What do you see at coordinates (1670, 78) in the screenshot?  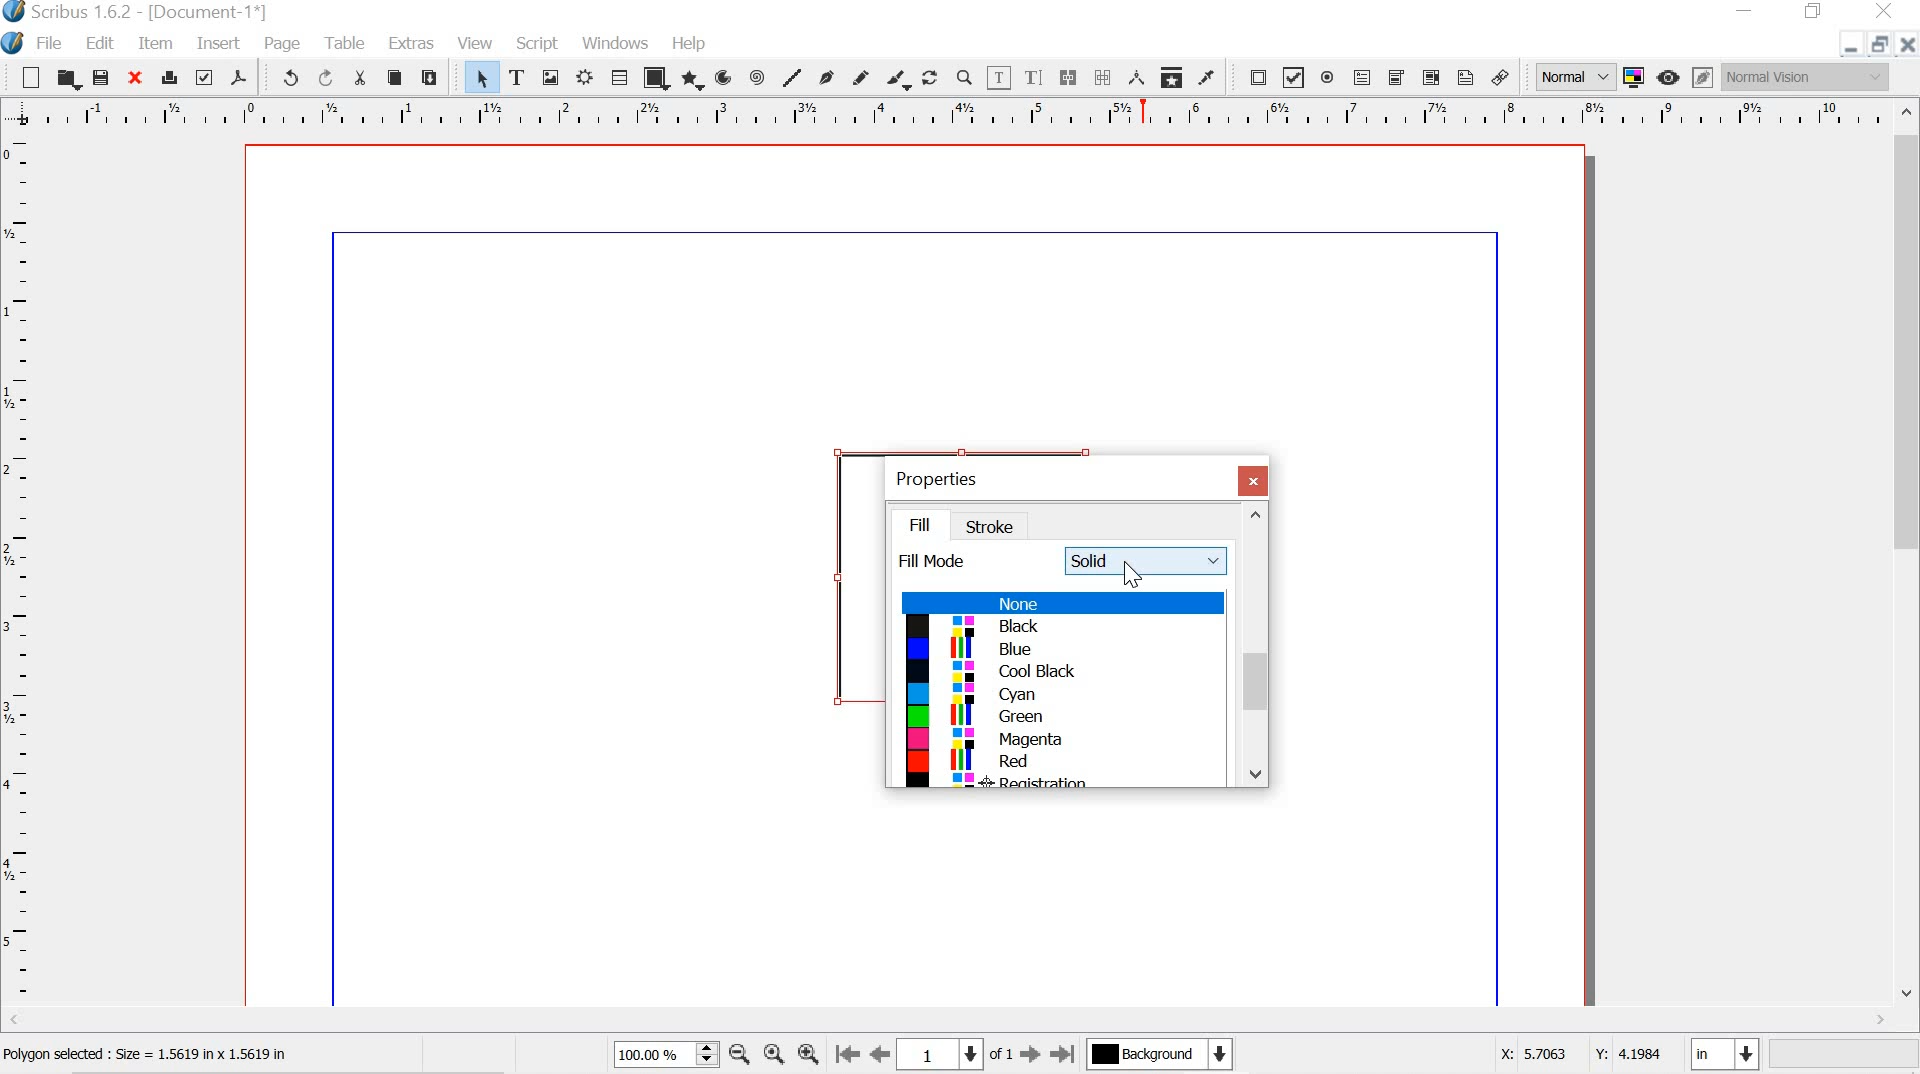 I see `preview mode` at bounding box center [1670, 78].